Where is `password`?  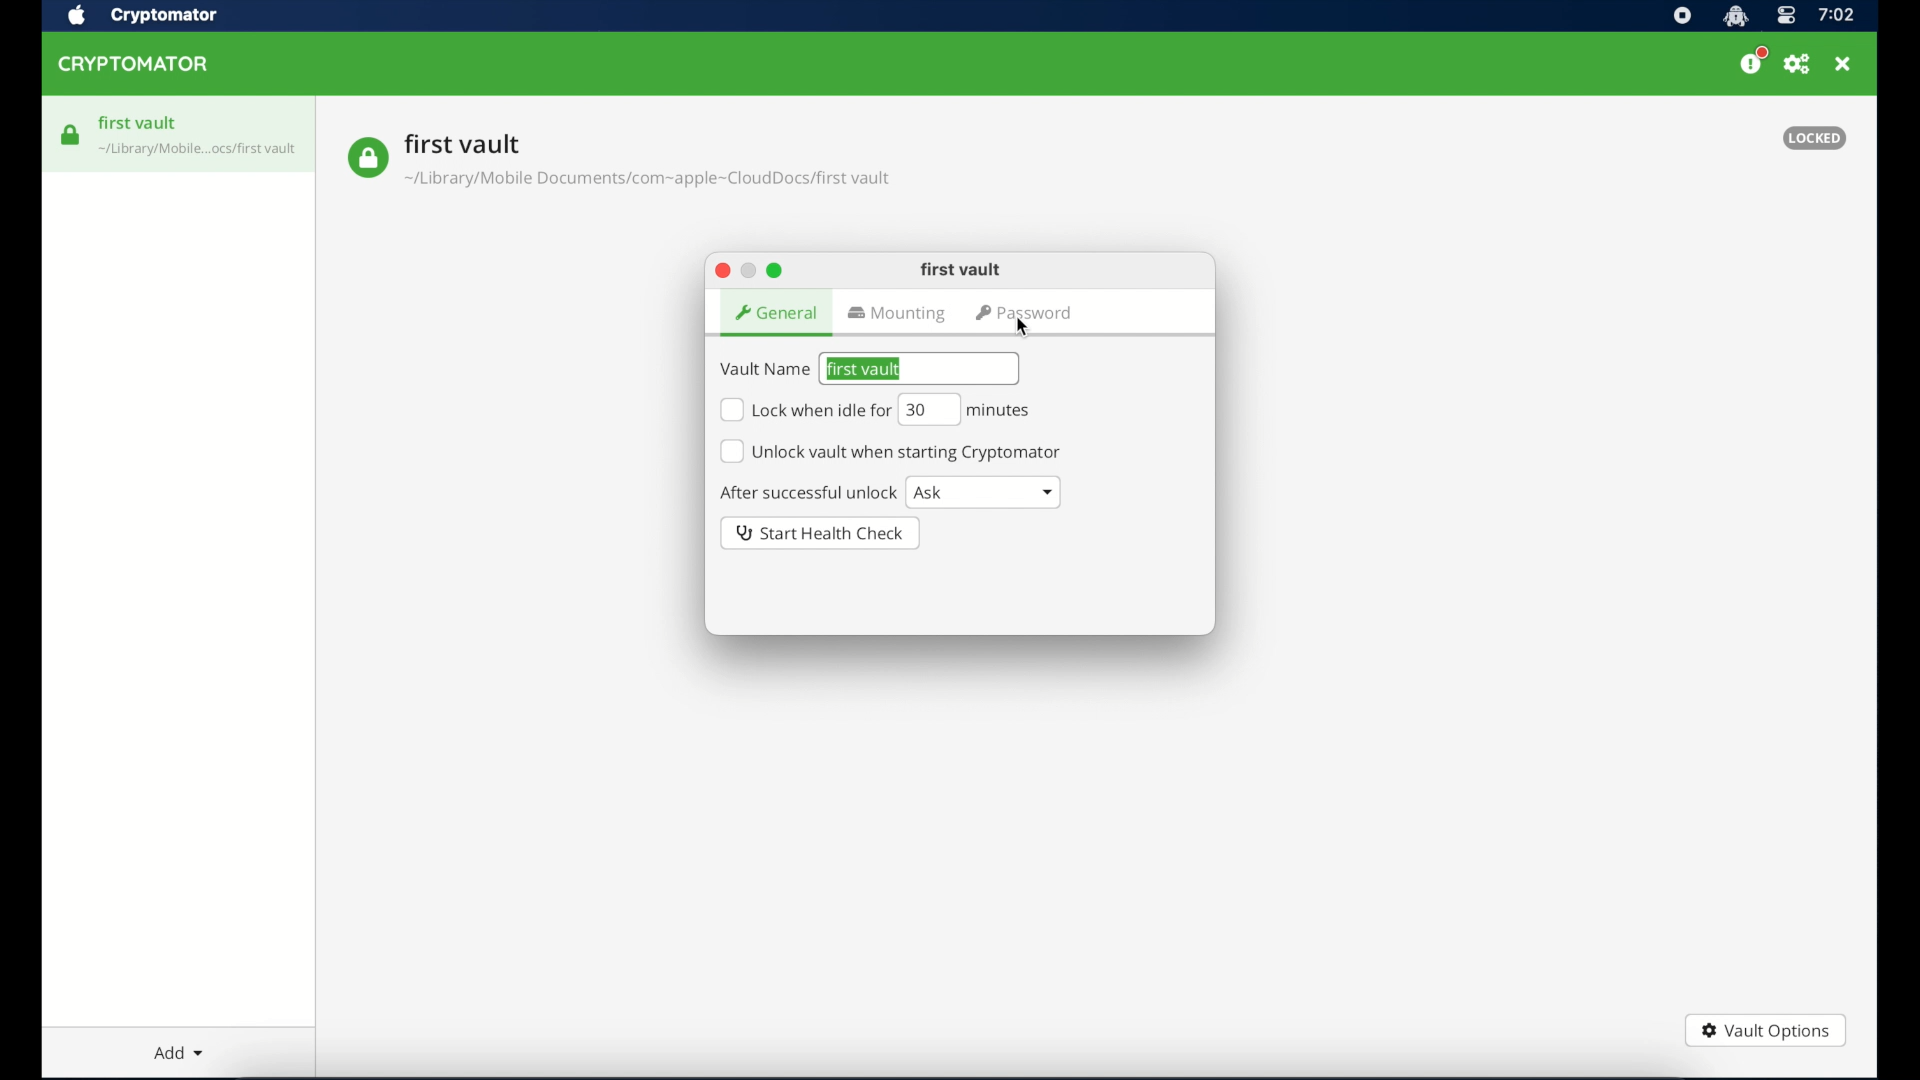 password is located at coordinates (1026, 314).